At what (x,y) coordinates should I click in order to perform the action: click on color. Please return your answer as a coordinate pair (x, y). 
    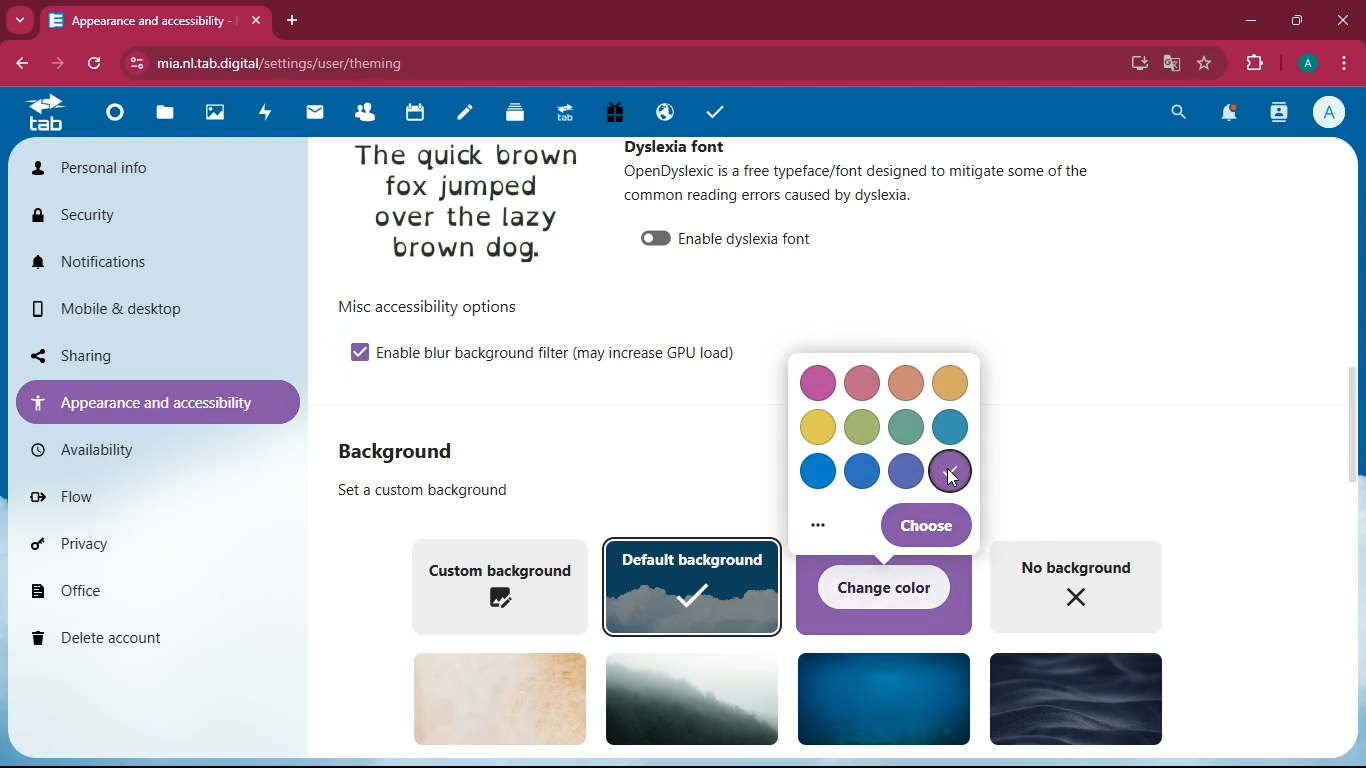
    Looking at the image, I should click on (819, 474).